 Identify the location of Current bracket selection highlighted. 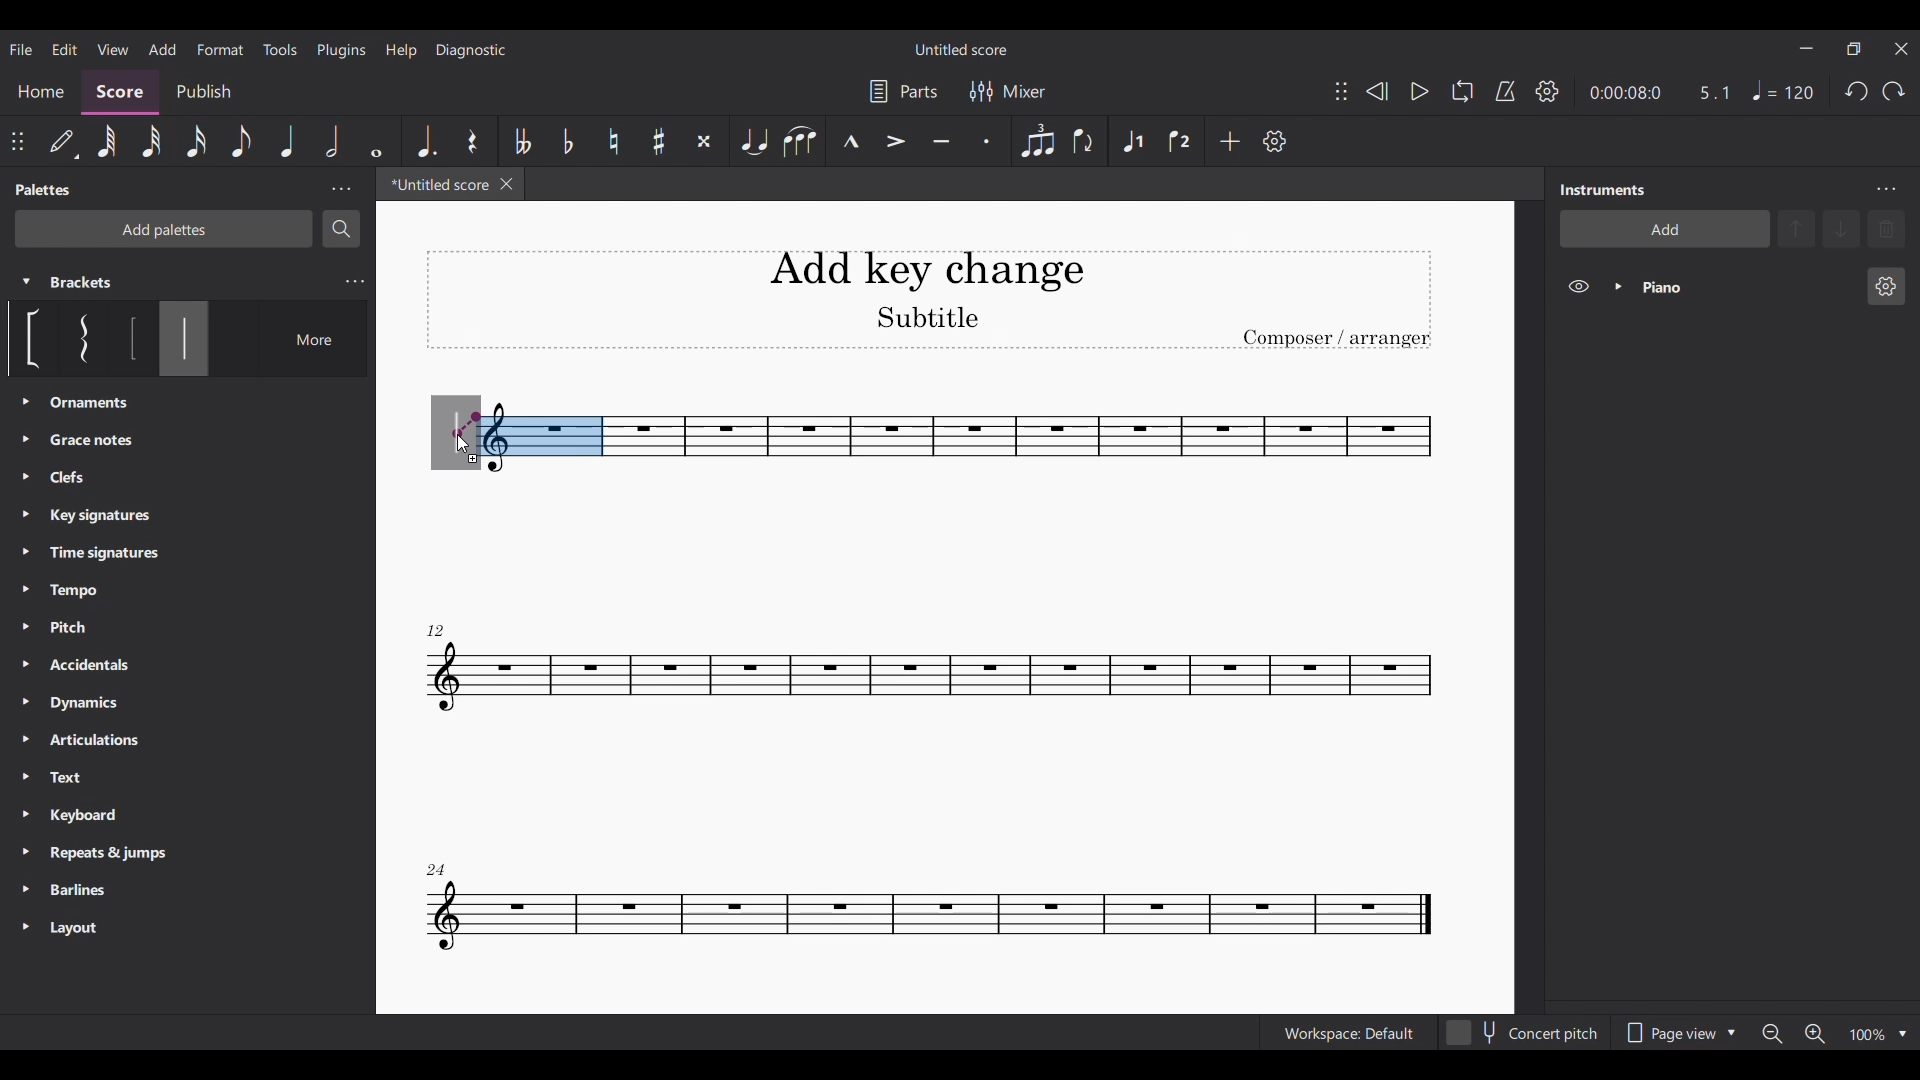
(184, 338).